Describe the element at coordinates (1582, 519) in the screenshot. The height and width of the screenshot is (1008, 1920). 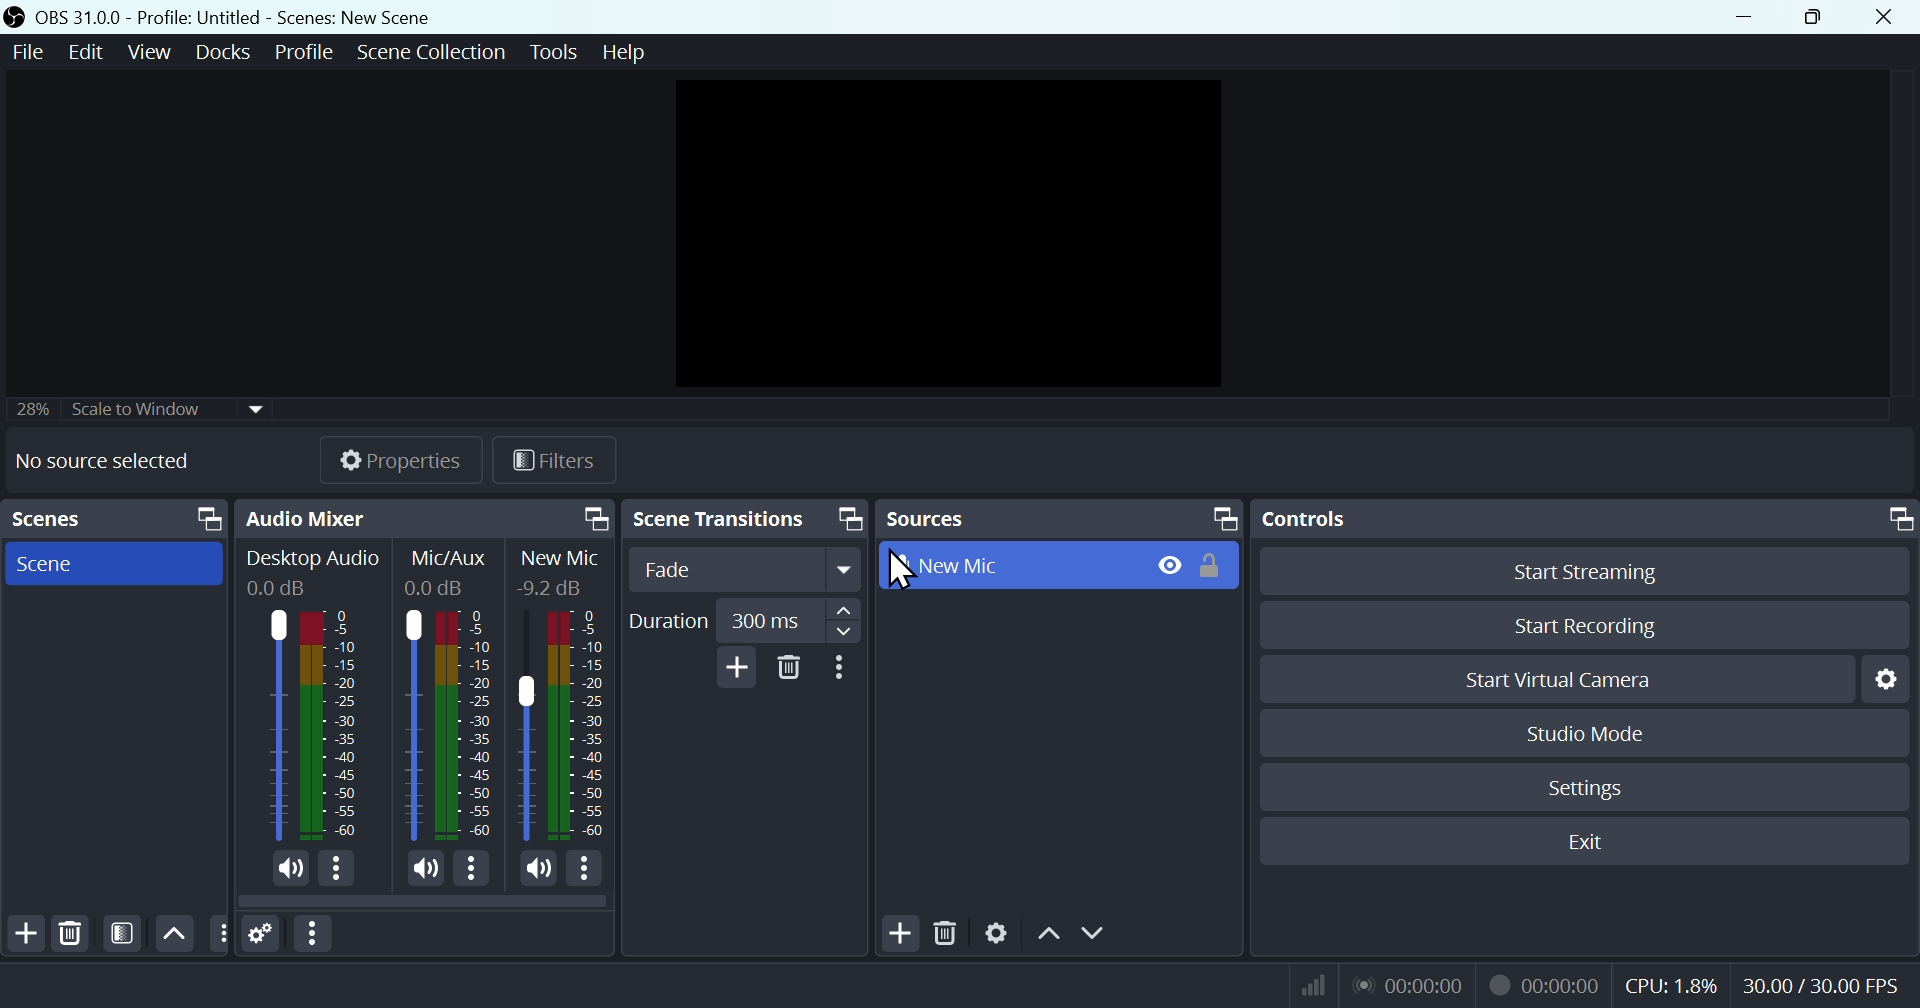
I see `Controls` at that location.